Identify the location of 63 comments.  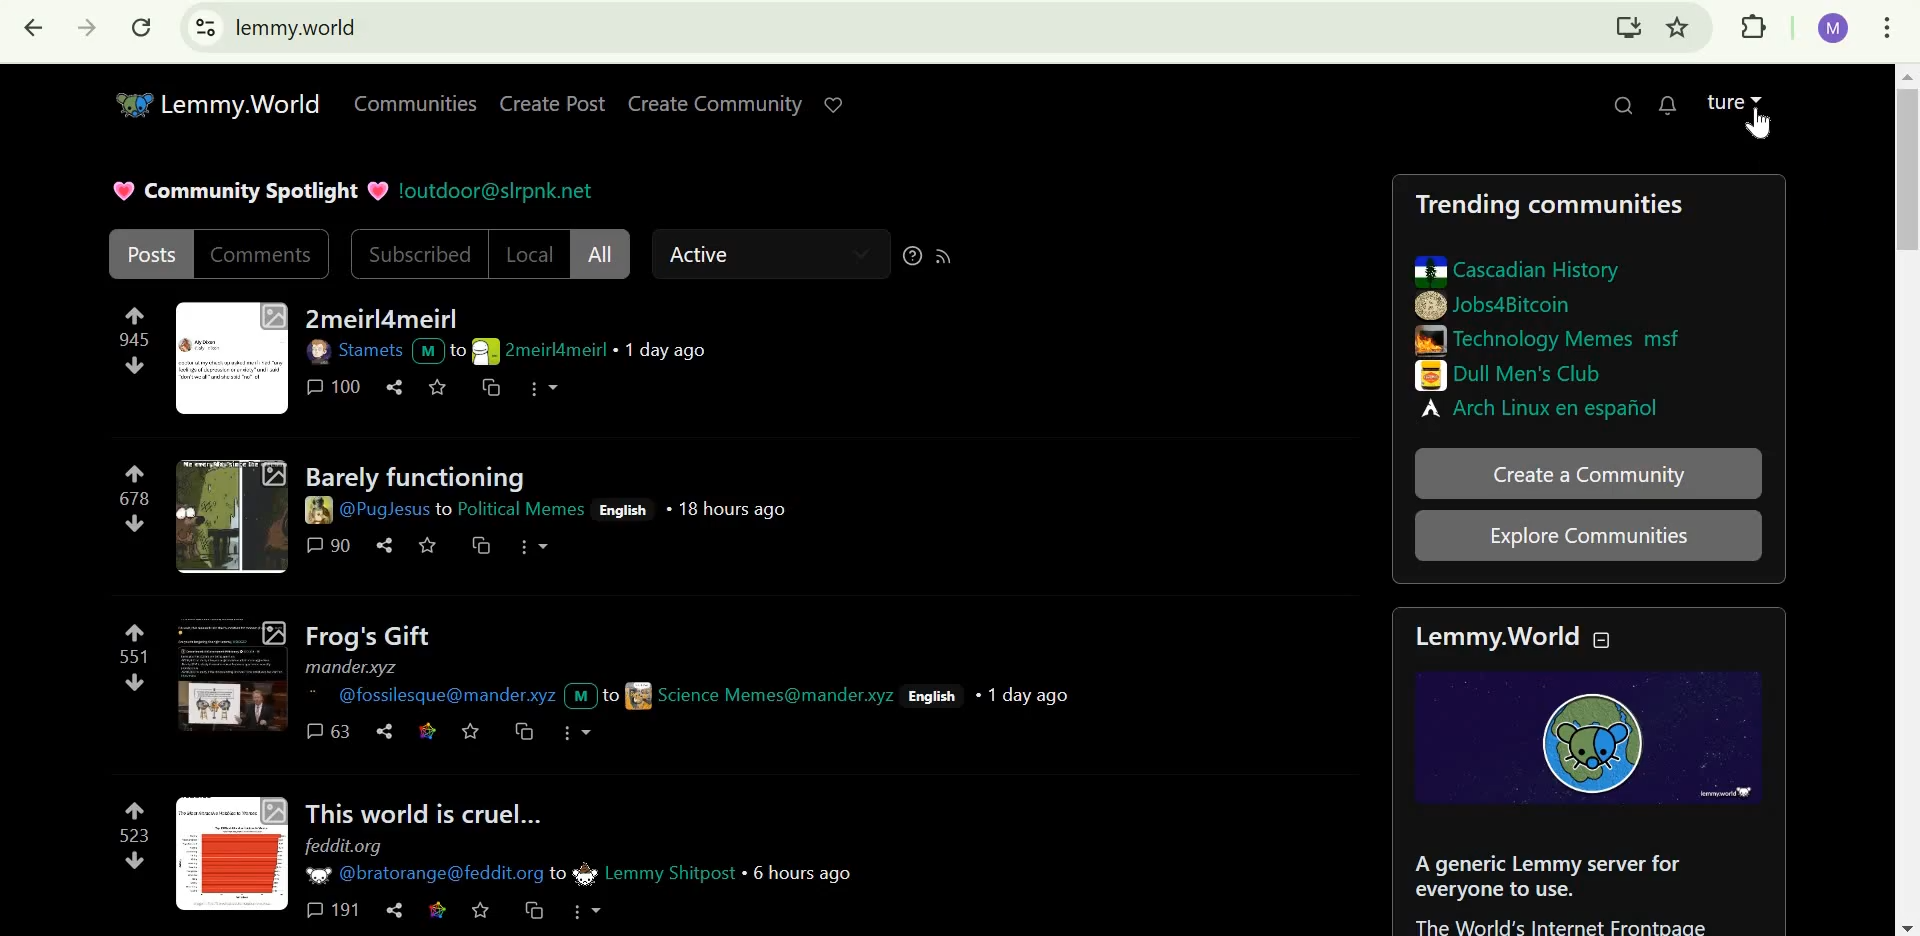
(329, 731).